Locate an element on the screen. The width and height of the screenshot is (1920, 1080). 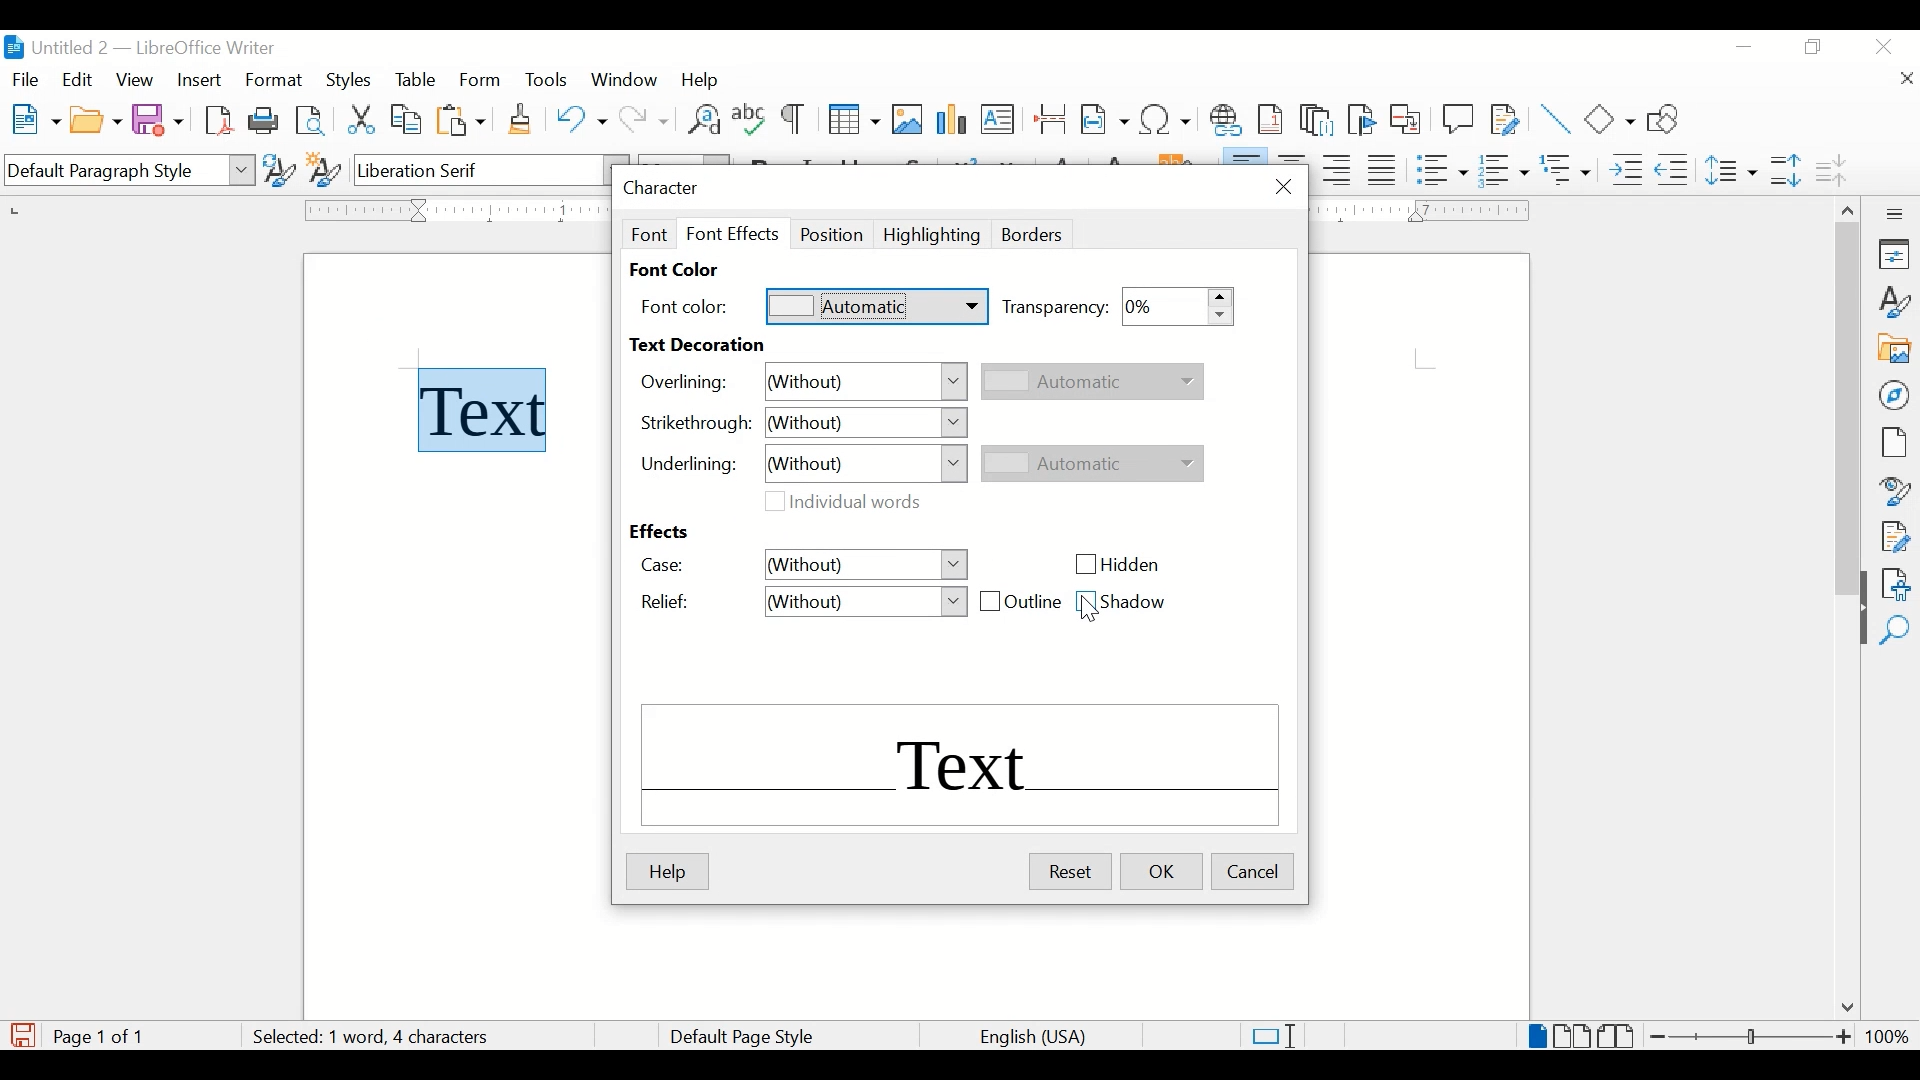
restore down is located at coordinates (1814, 47).